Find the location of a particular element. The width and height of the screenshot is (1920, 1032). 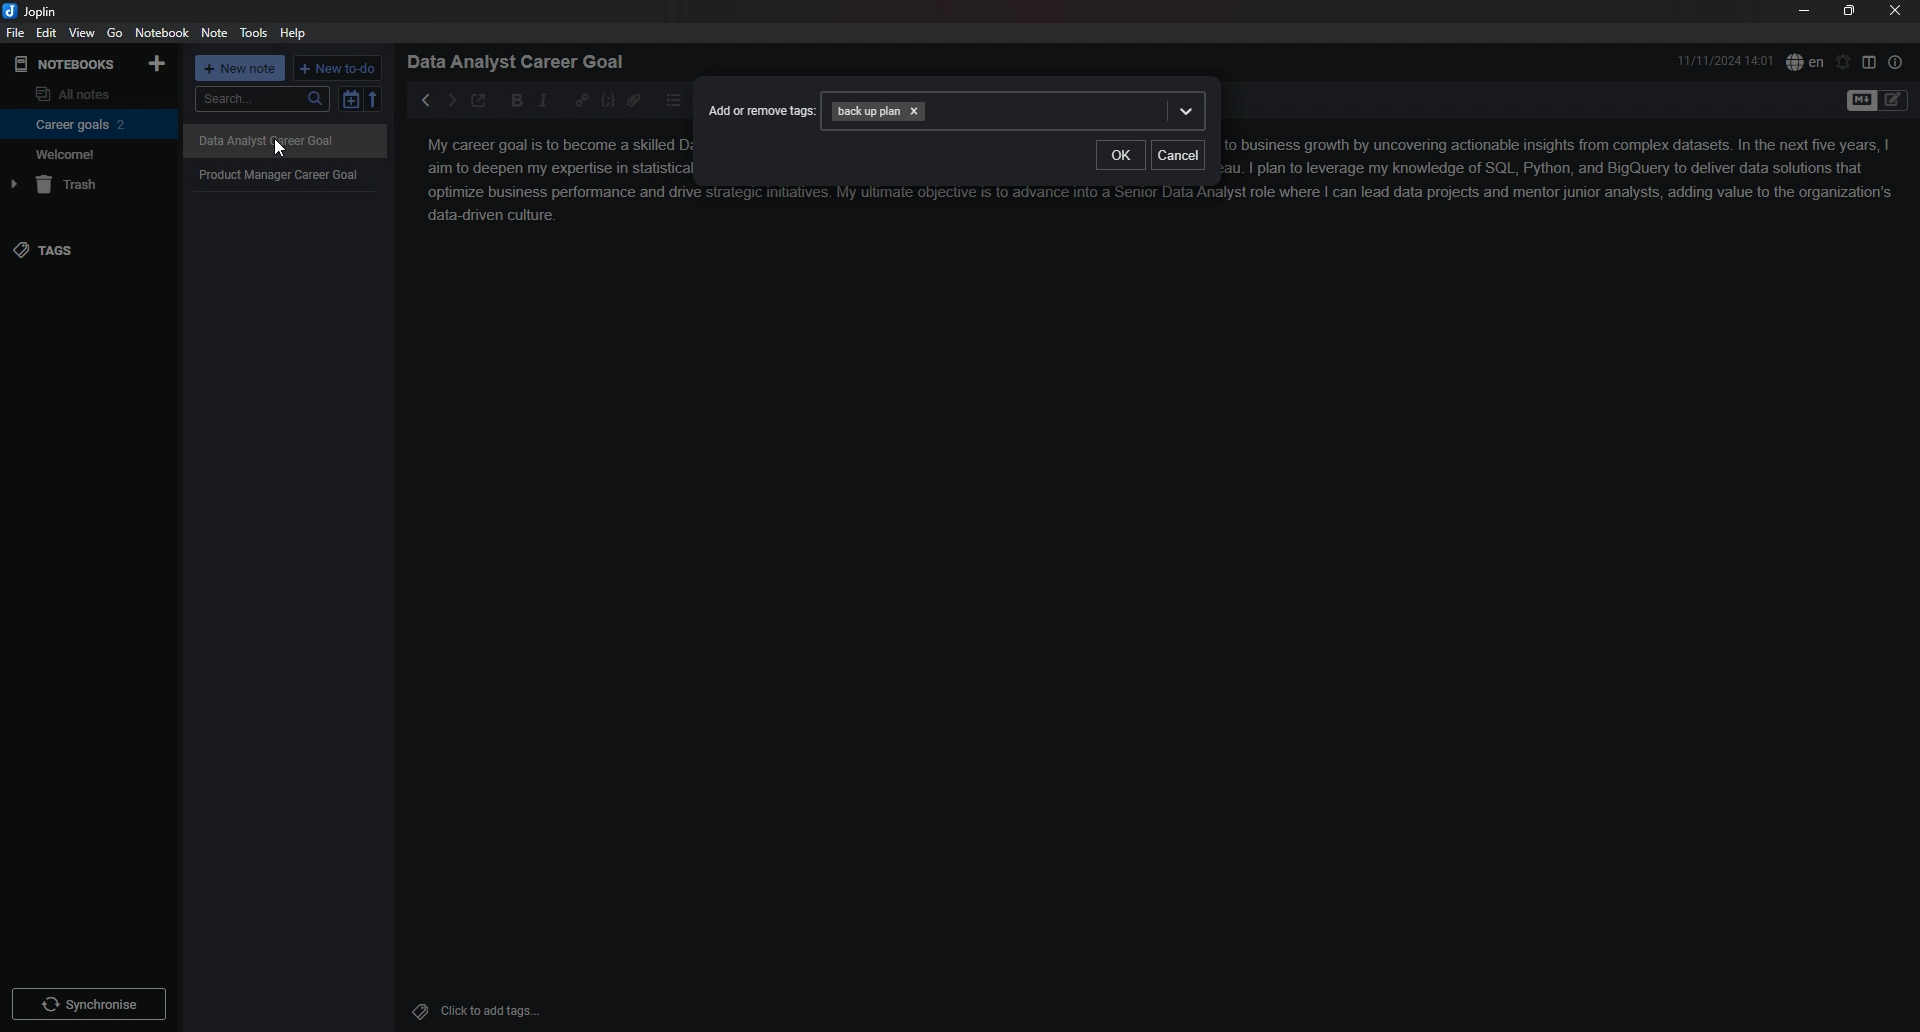

cancel is located at coordinates (1179, 158).